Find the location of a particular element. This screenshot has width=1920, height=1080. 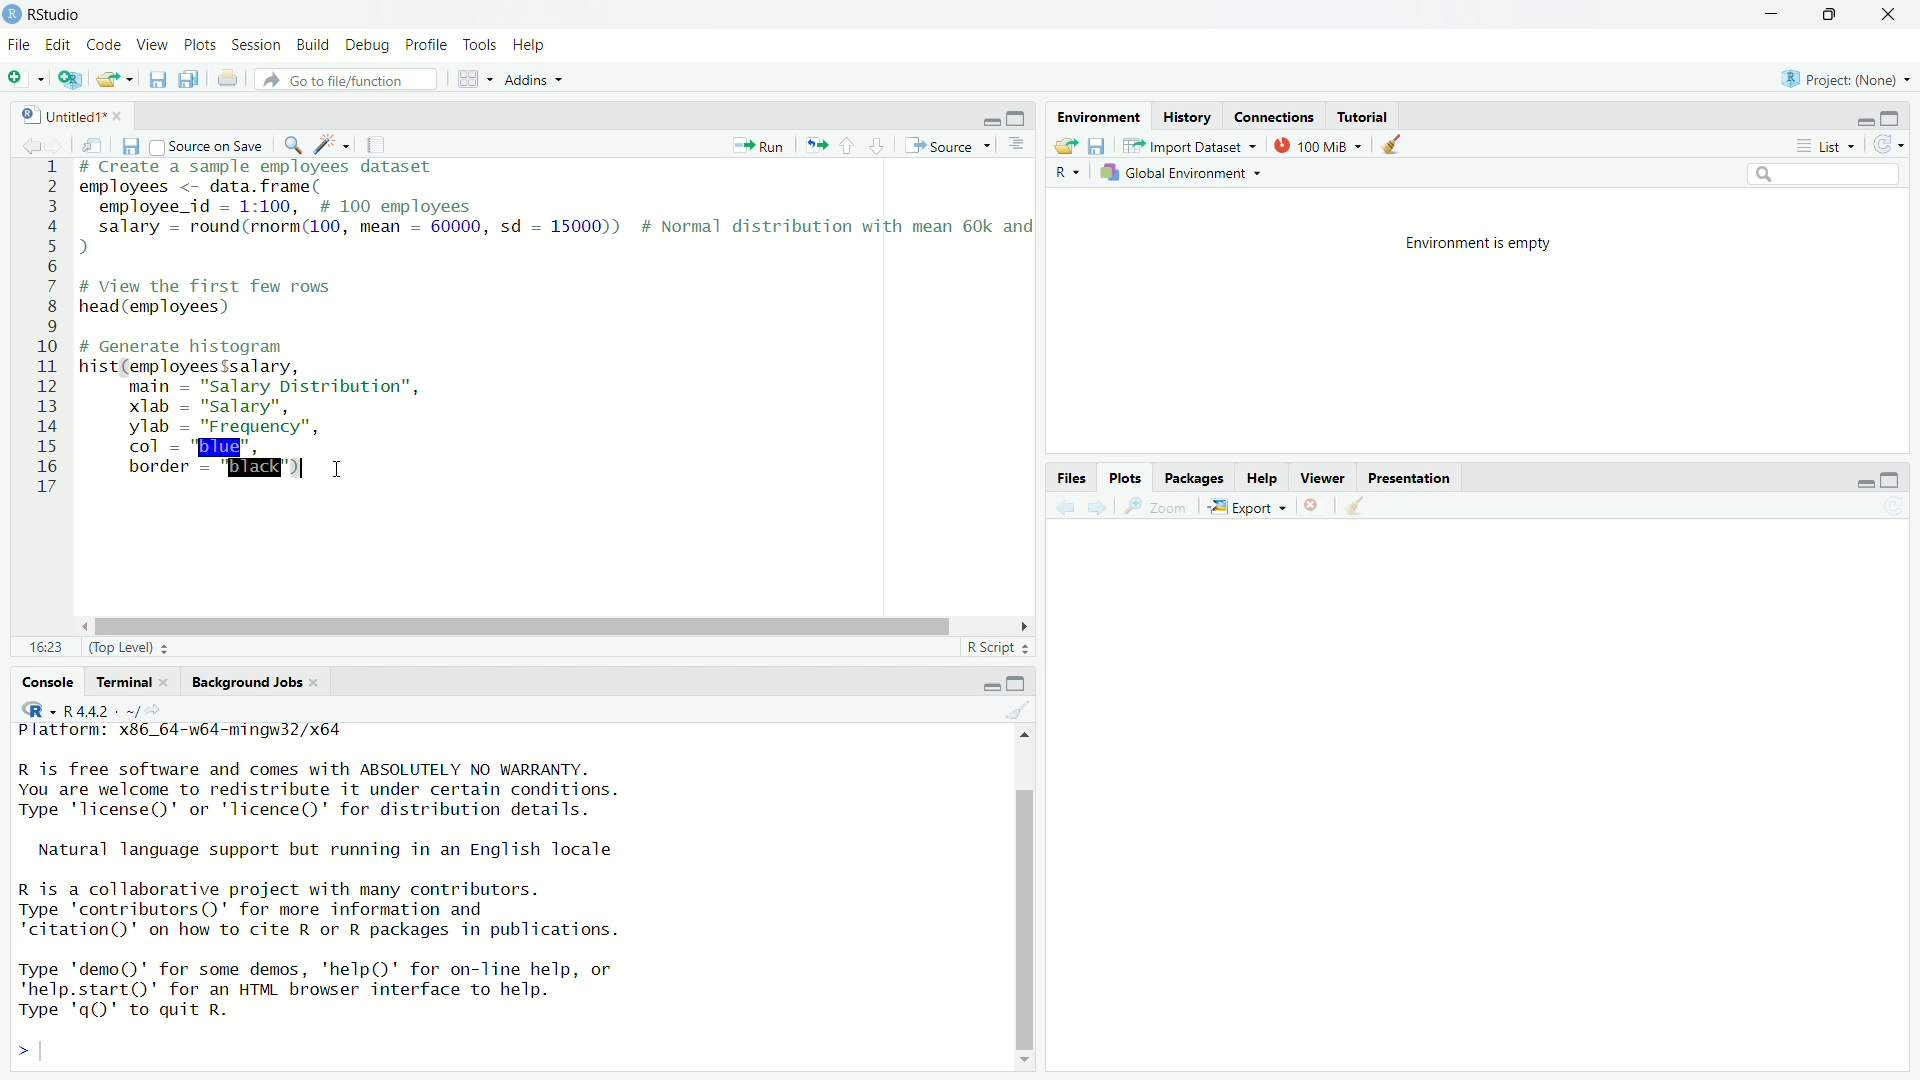

previous is located at coordinates (1065, 508).